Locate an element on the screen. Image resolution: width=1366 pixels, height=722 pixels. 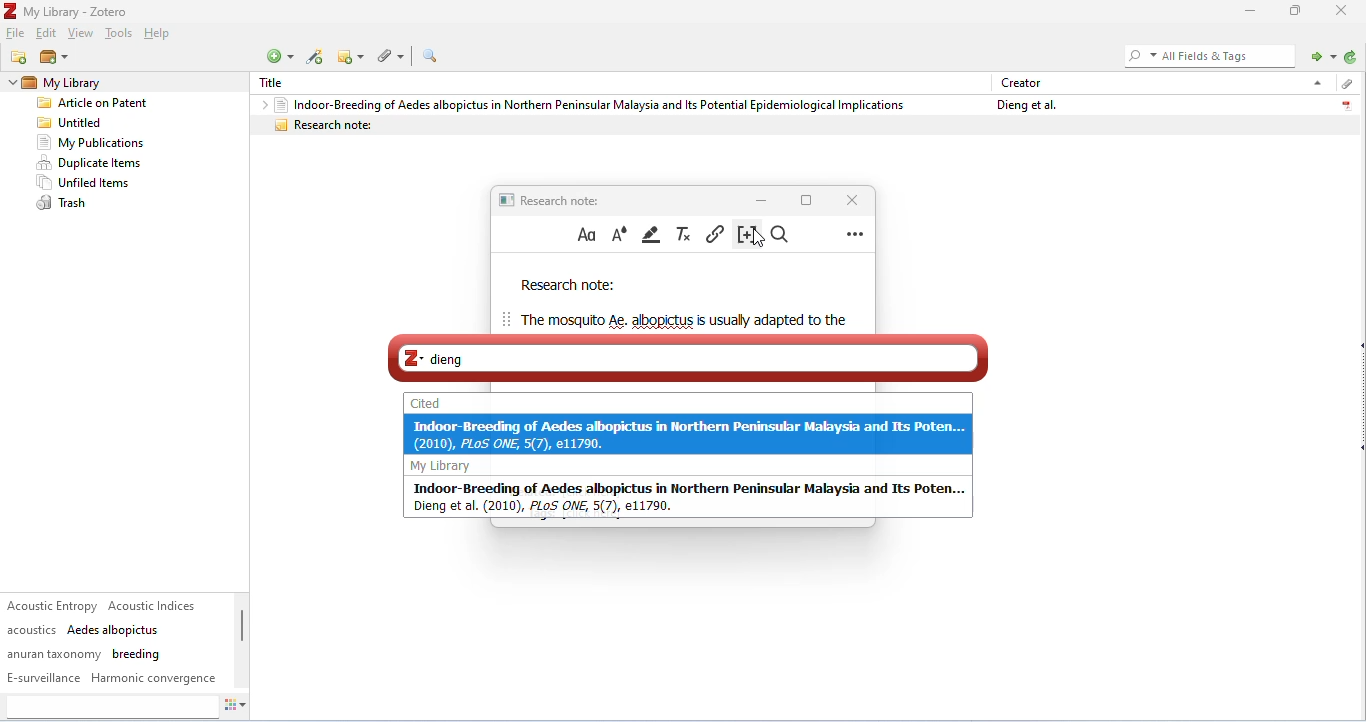
typing intext citation is located at coordinates (687, 357).